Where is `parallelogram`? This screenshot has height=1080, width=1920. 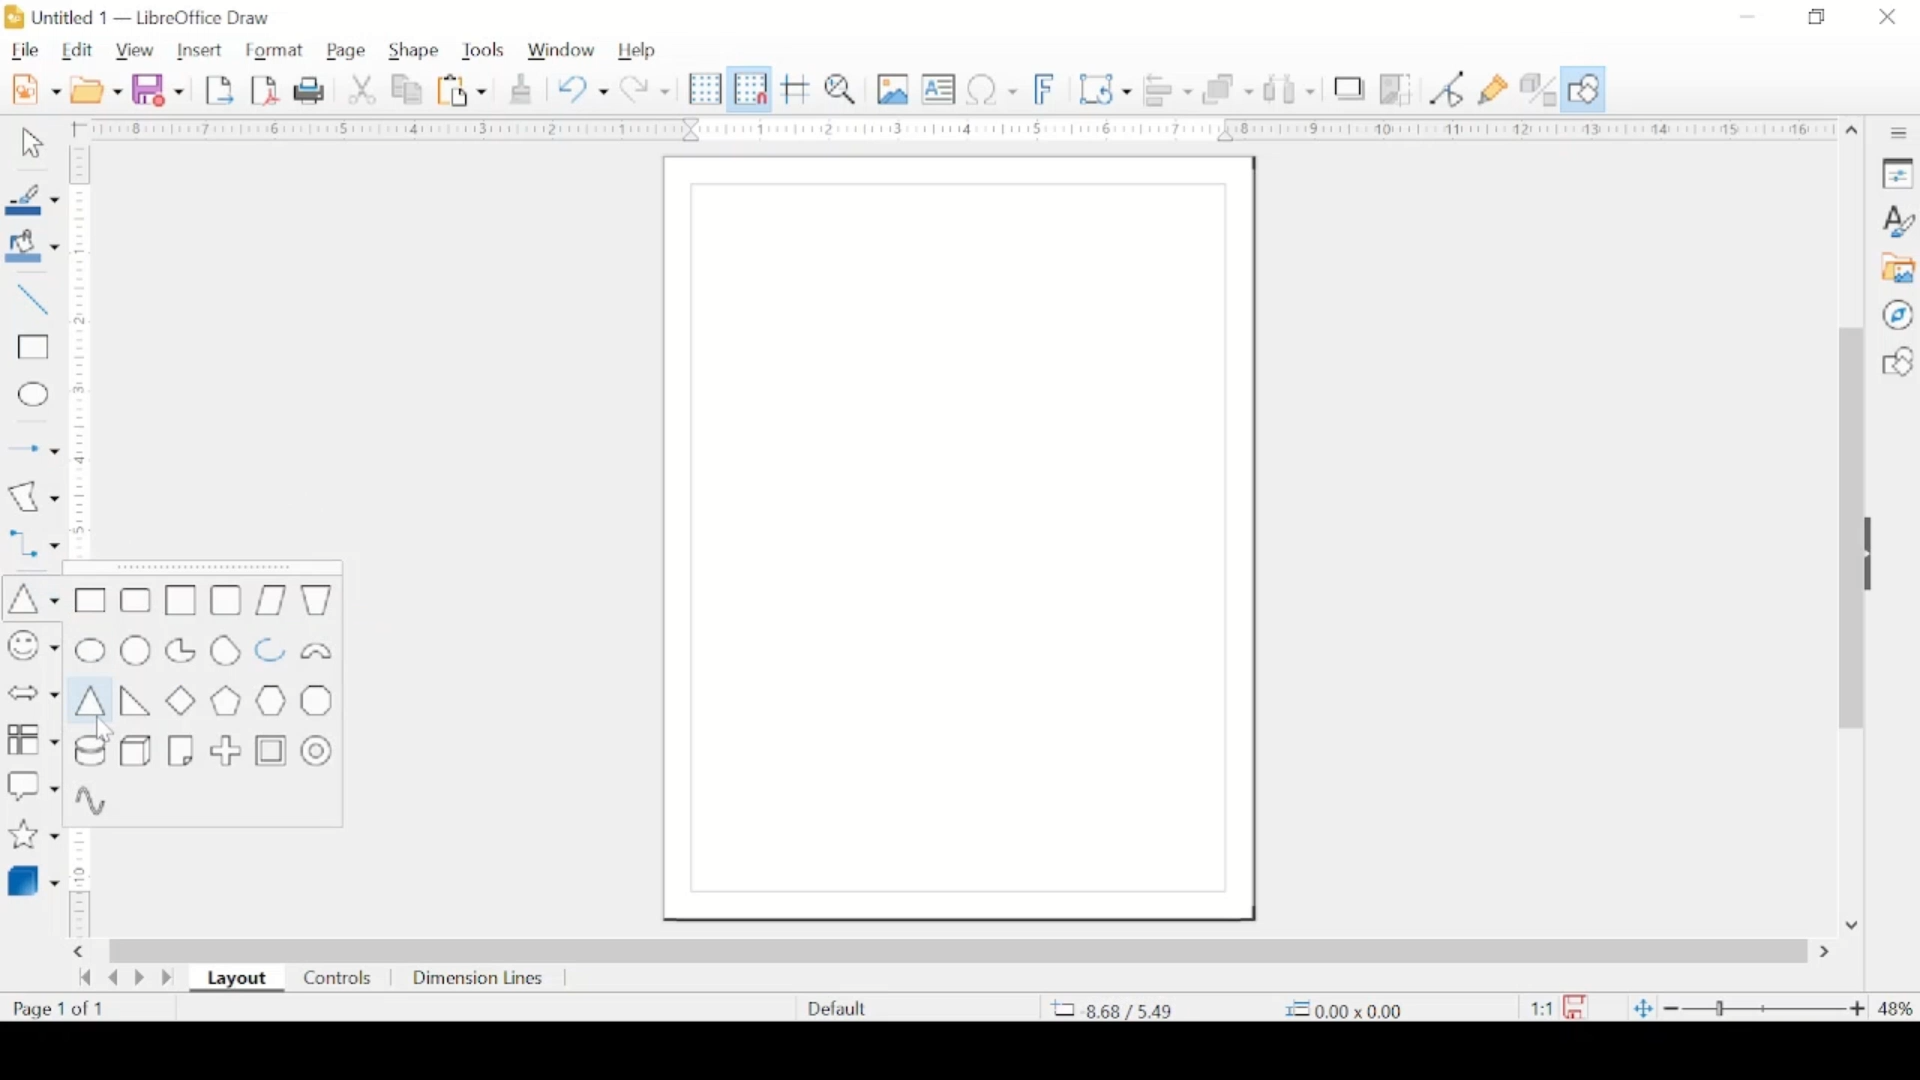 parallelogram is located at coordinates (273, 601).